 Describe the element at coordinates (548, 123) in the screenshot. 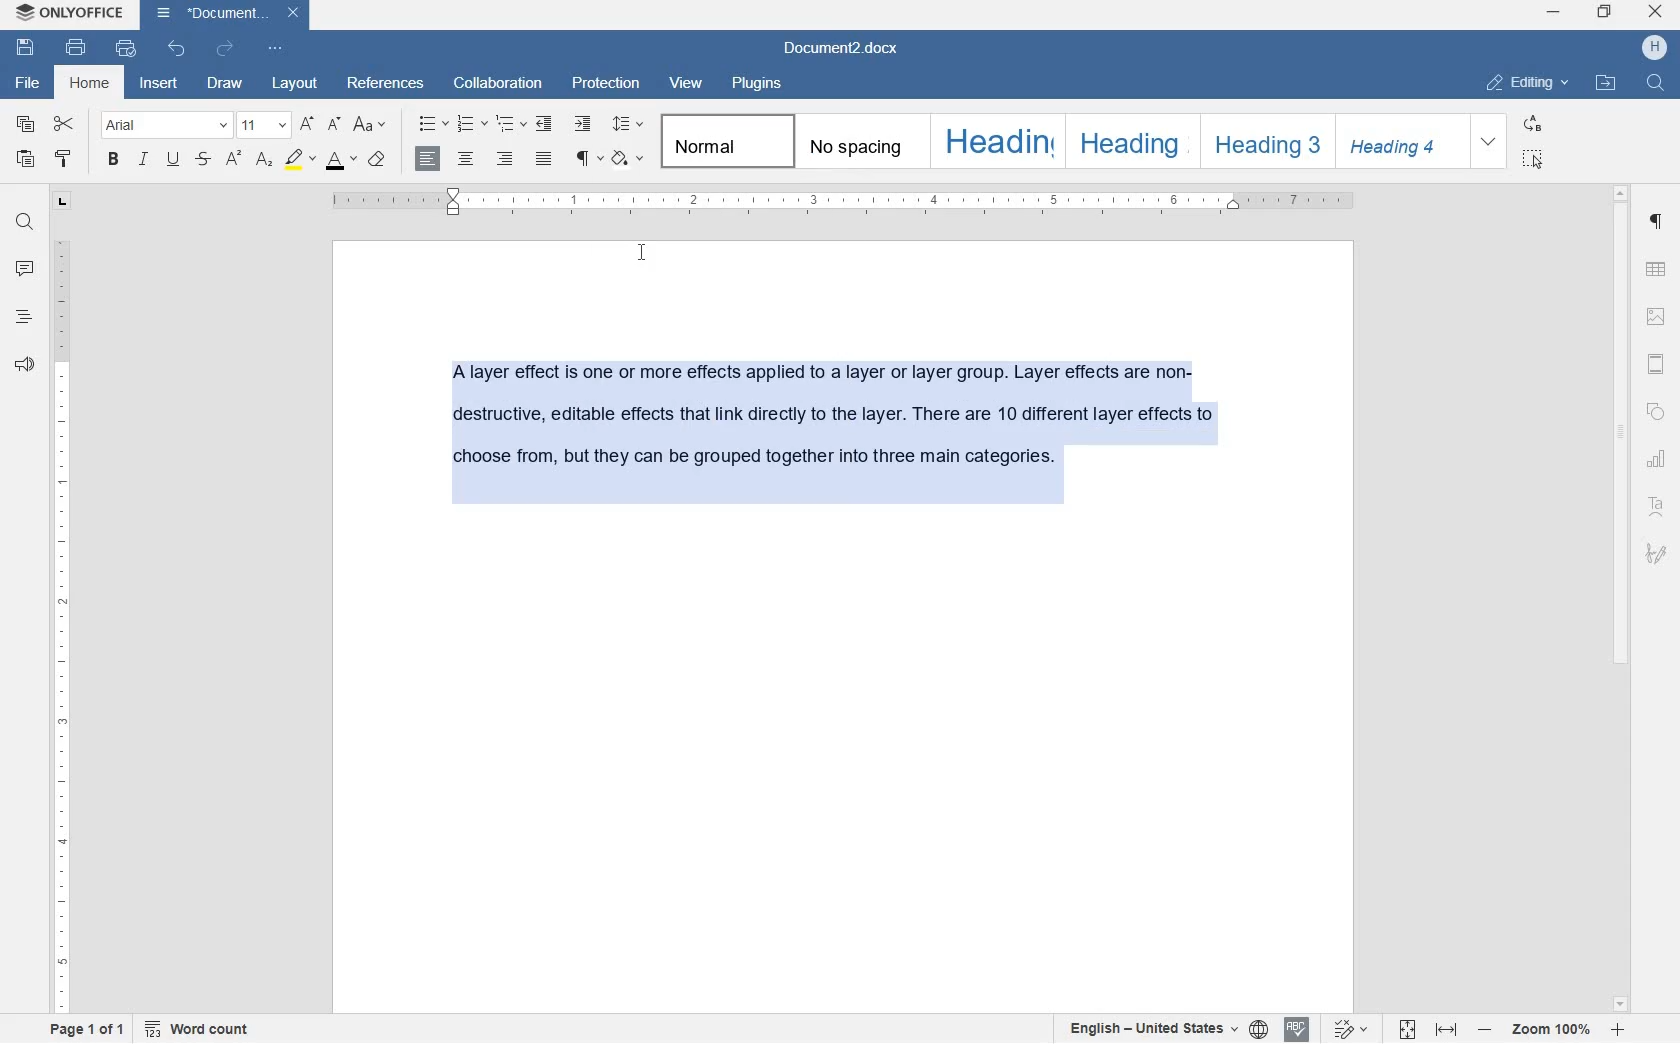

I see `decrease indent` at that location.